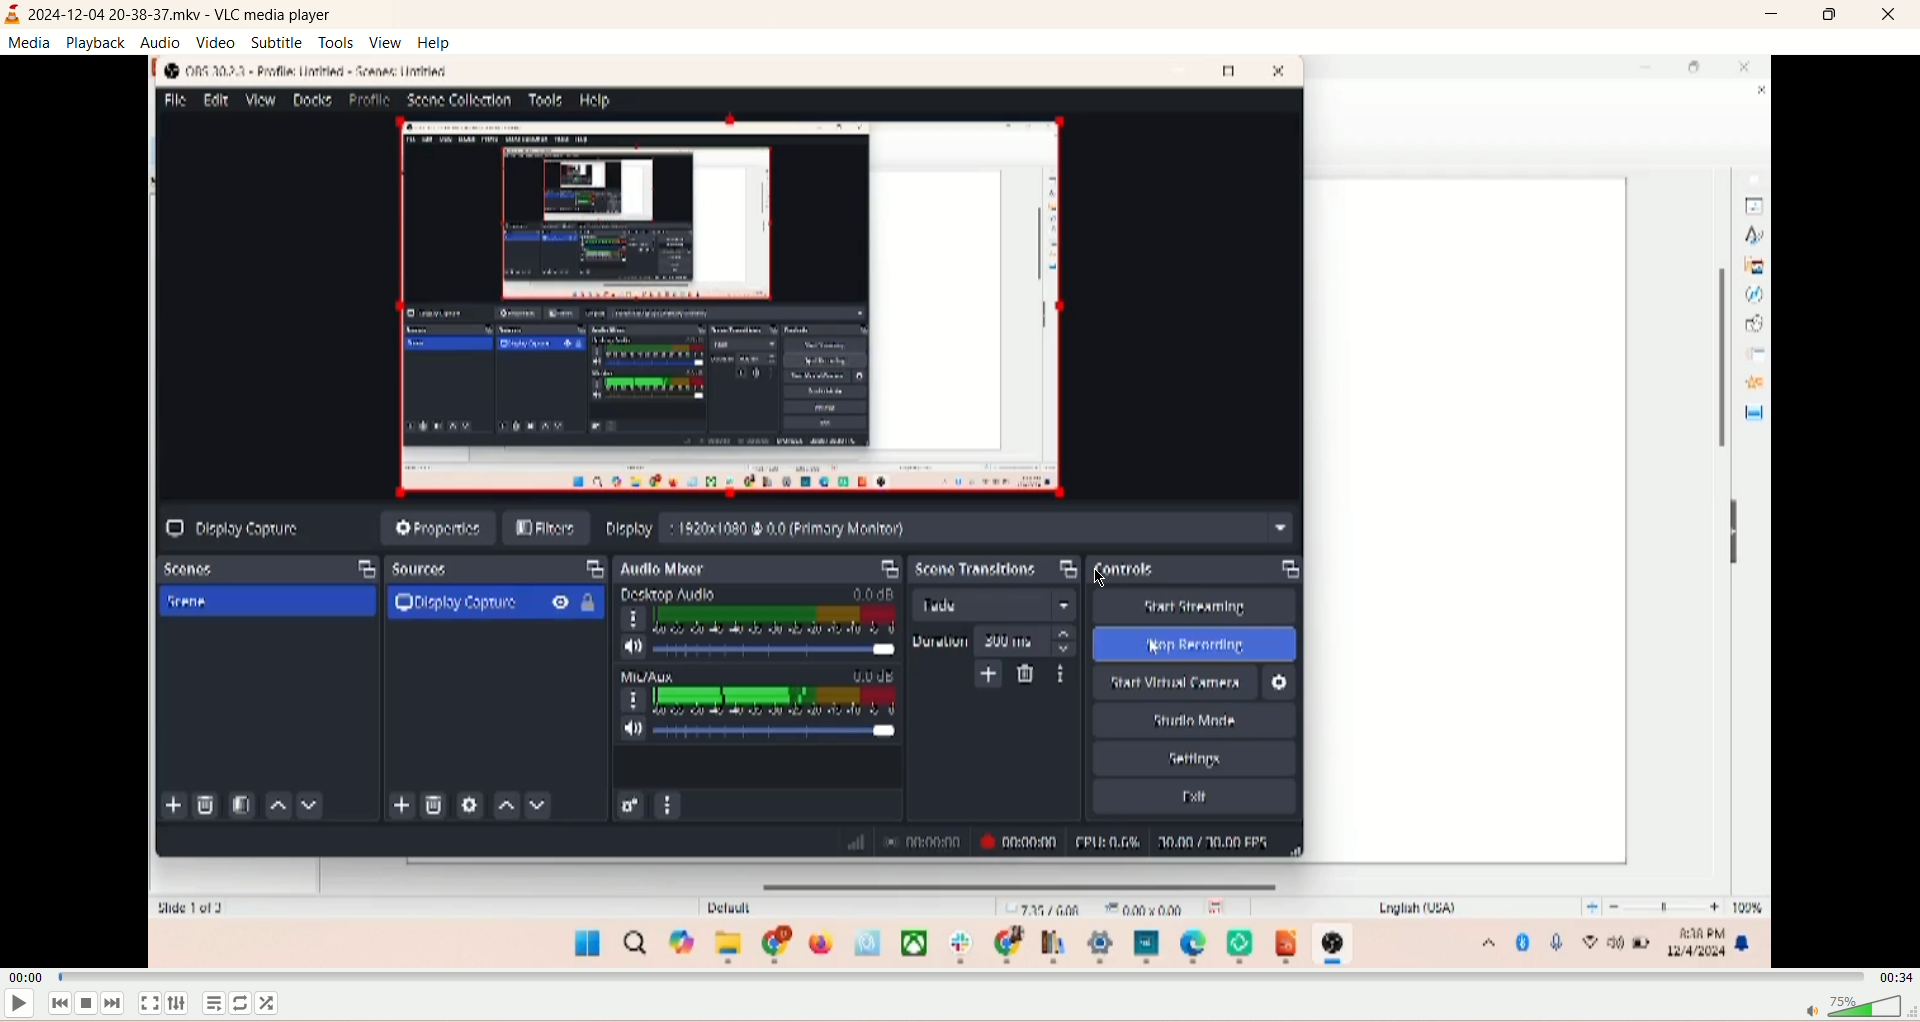 Image resolution: width=1920 pixels, height=1022 pixels. What do you see at coordinates (58, 1008) in the screenshot?
I see `previous` at bounding box center [58, 1008].